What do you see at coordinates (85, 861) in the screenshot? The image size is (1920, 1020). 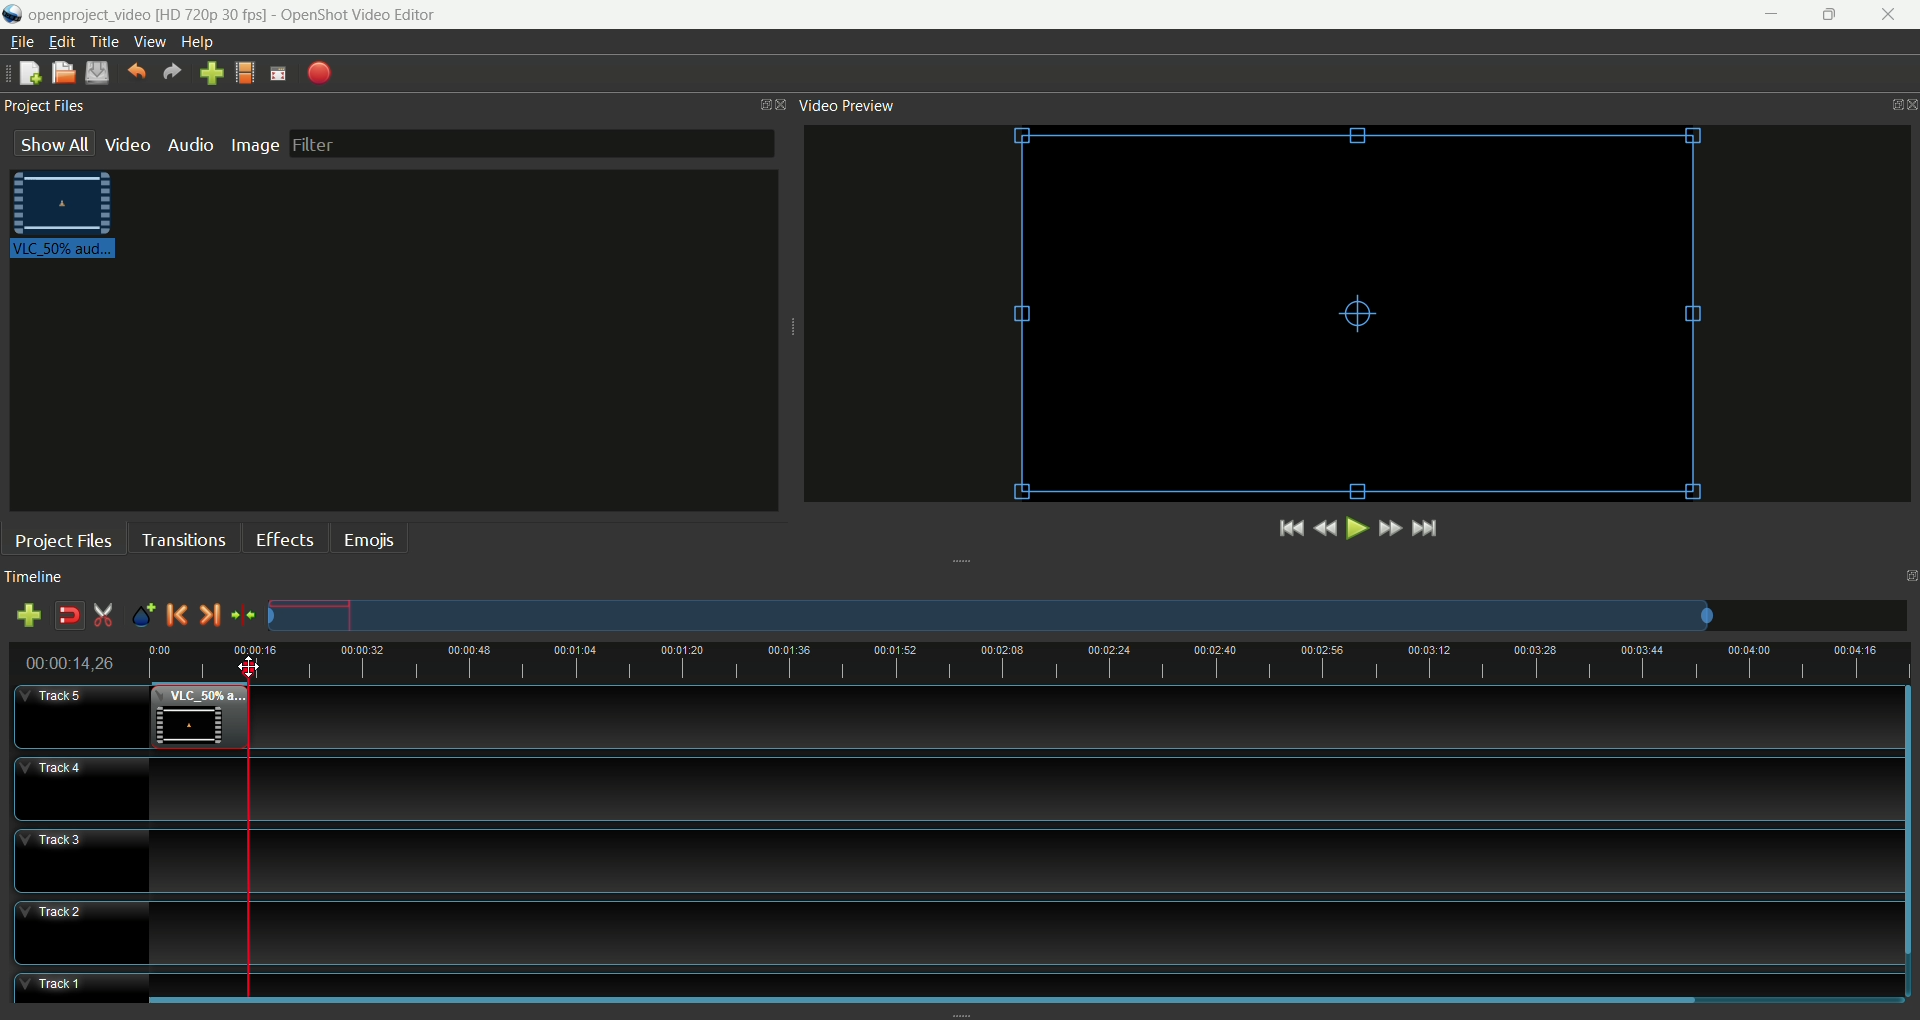 I see `track3` at bounding box center [85, 861].